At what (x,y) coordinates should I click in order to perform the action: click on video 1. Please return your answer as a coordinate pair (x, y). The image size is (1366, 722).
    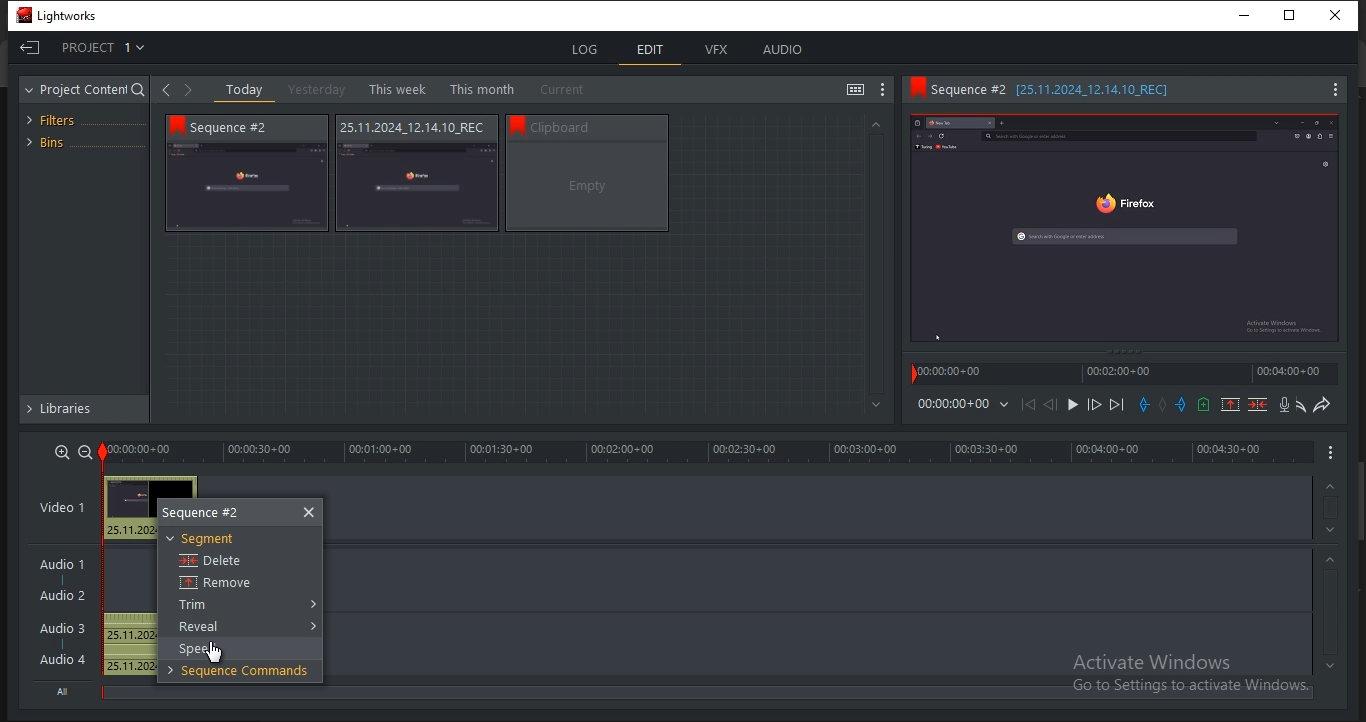
    Looking at the image, I should click on (65, 506).